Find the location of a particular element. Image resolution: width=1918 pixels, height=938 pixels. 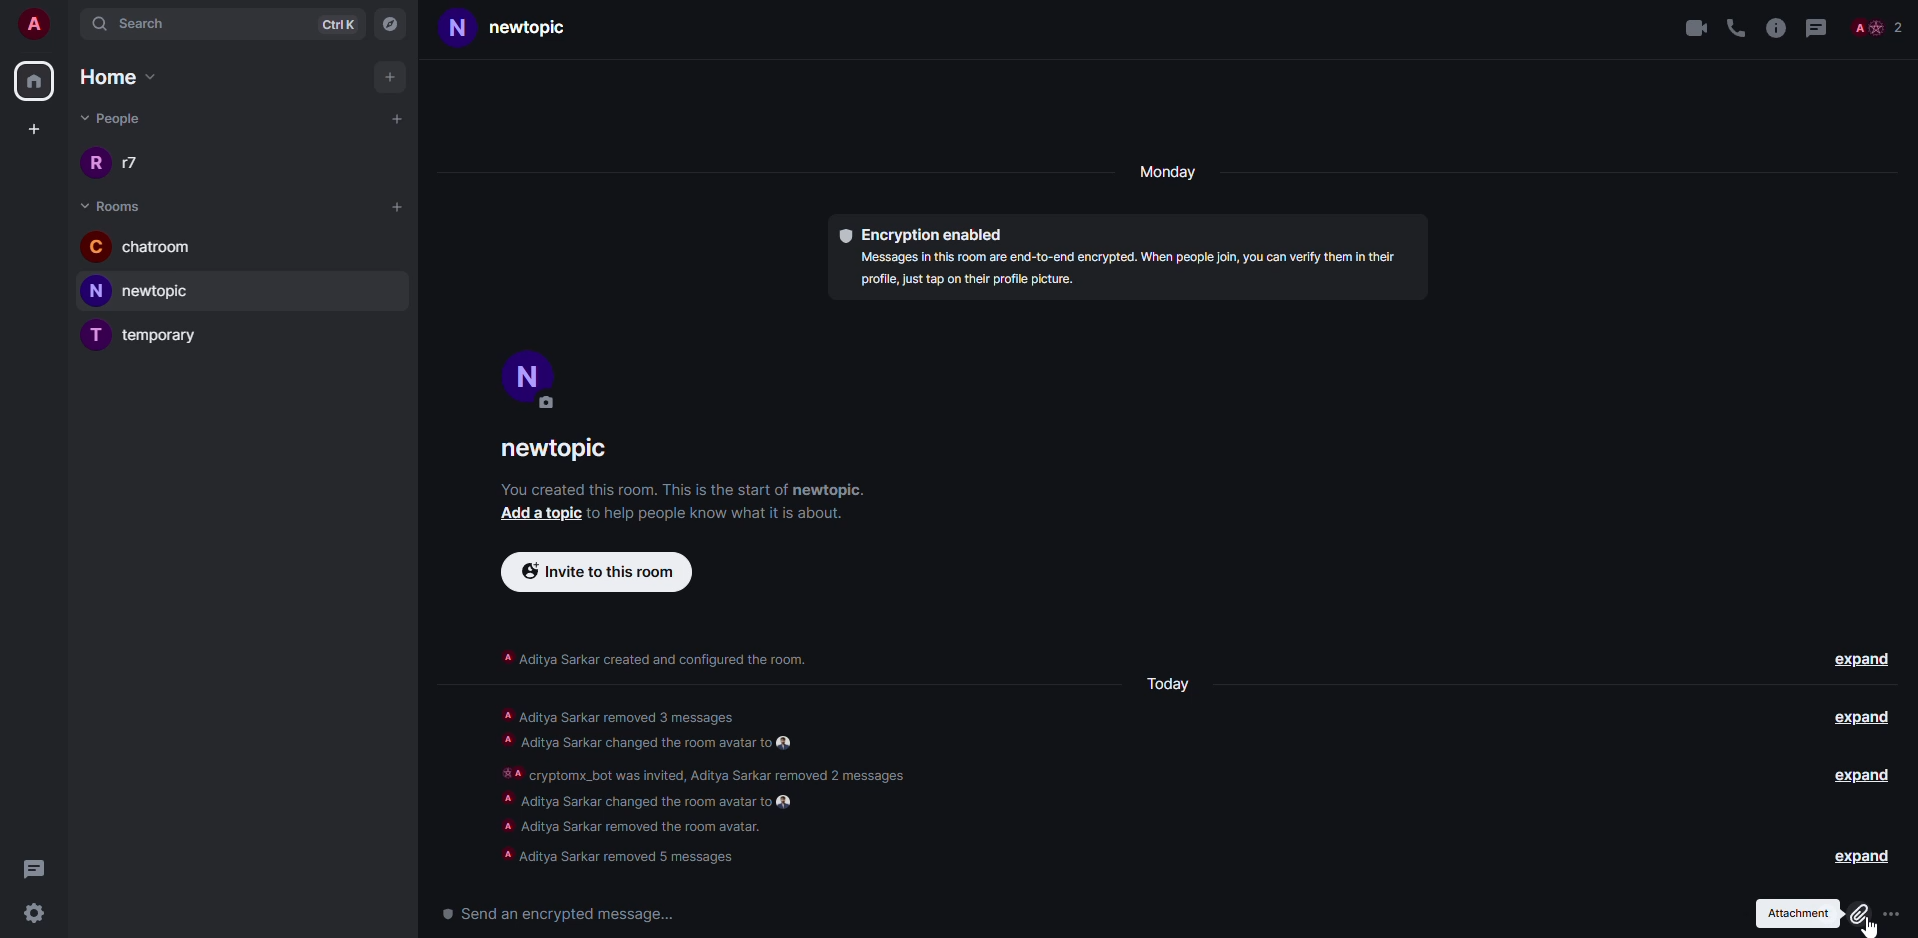

account is located at coordinates (30, 20).